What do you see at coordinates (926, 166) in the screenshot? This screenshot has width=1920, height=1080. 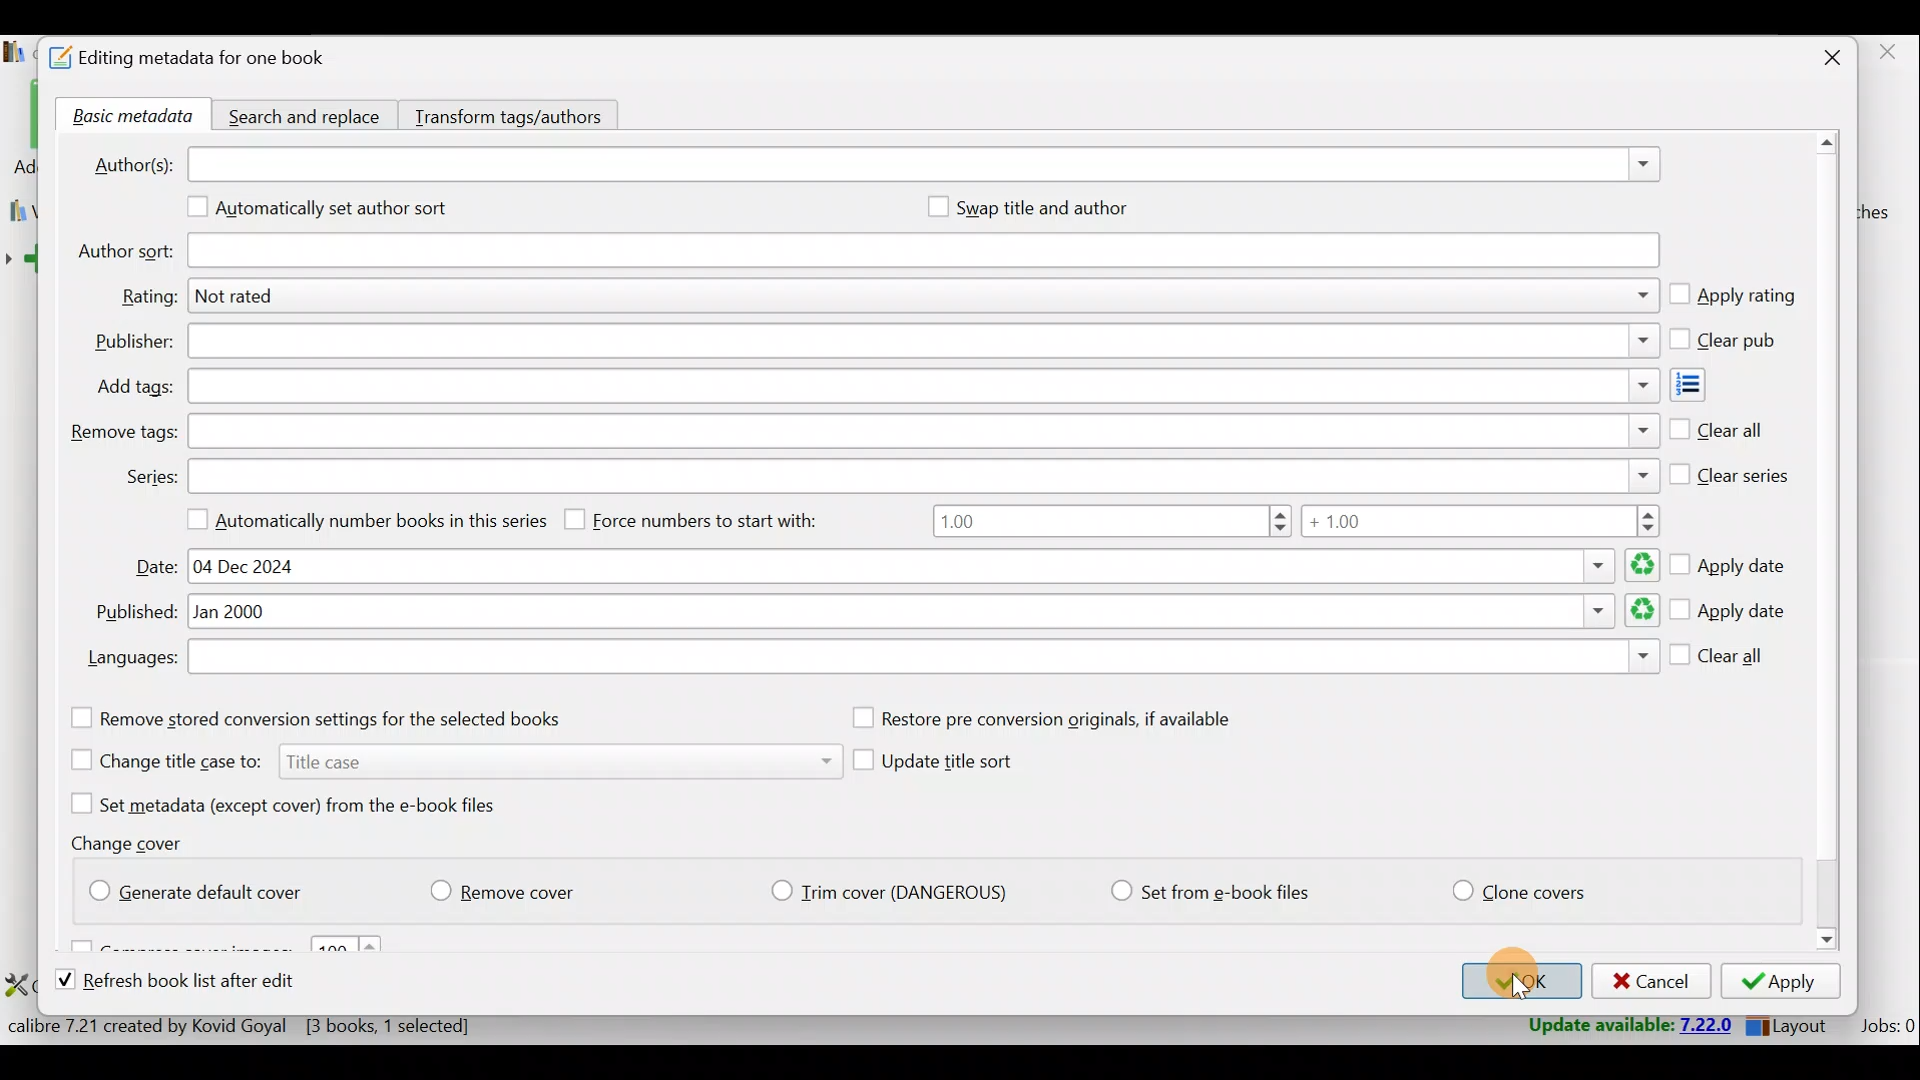 I see `Authors` at bounding box center [926, 166].